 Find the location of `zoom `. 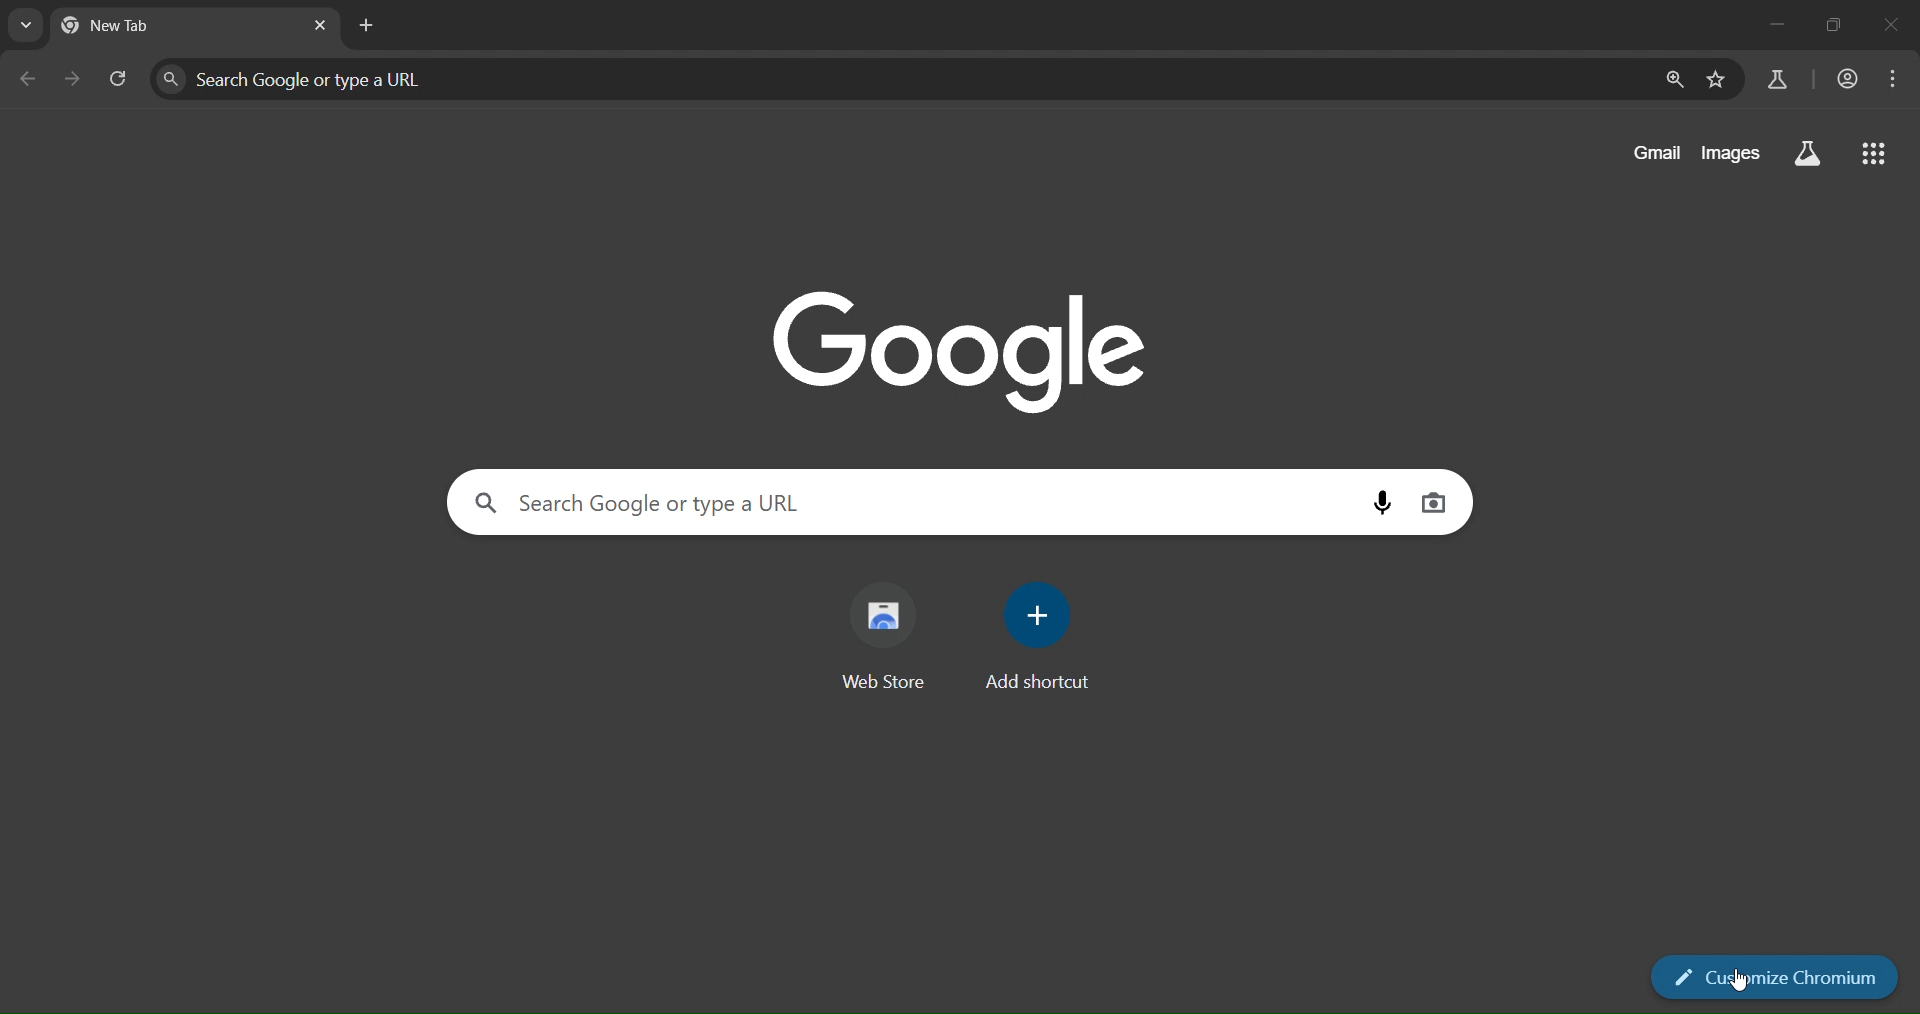

zoom  is located at coordinates (1669, 80).